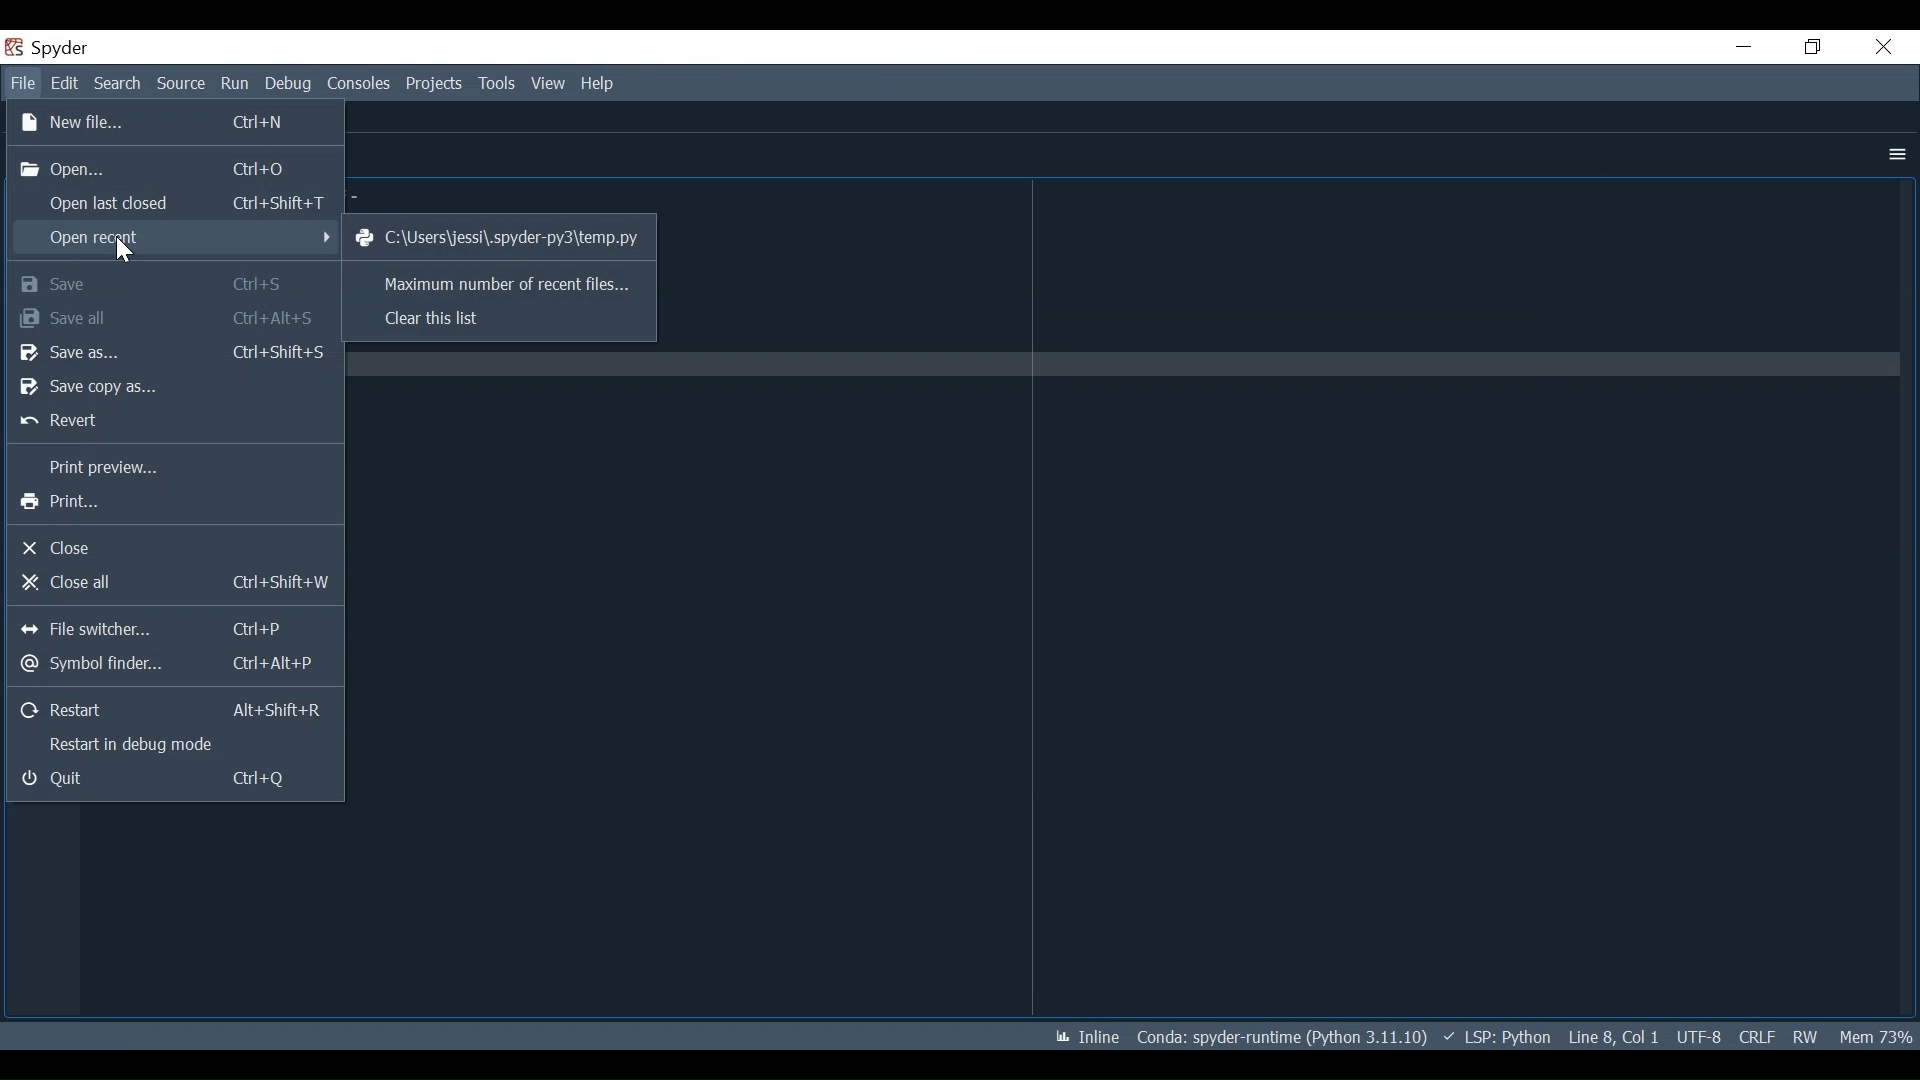 Image resolution: width=1920 pixels, height=1080 pixels. I want to click on Close all, so click(171, 583).